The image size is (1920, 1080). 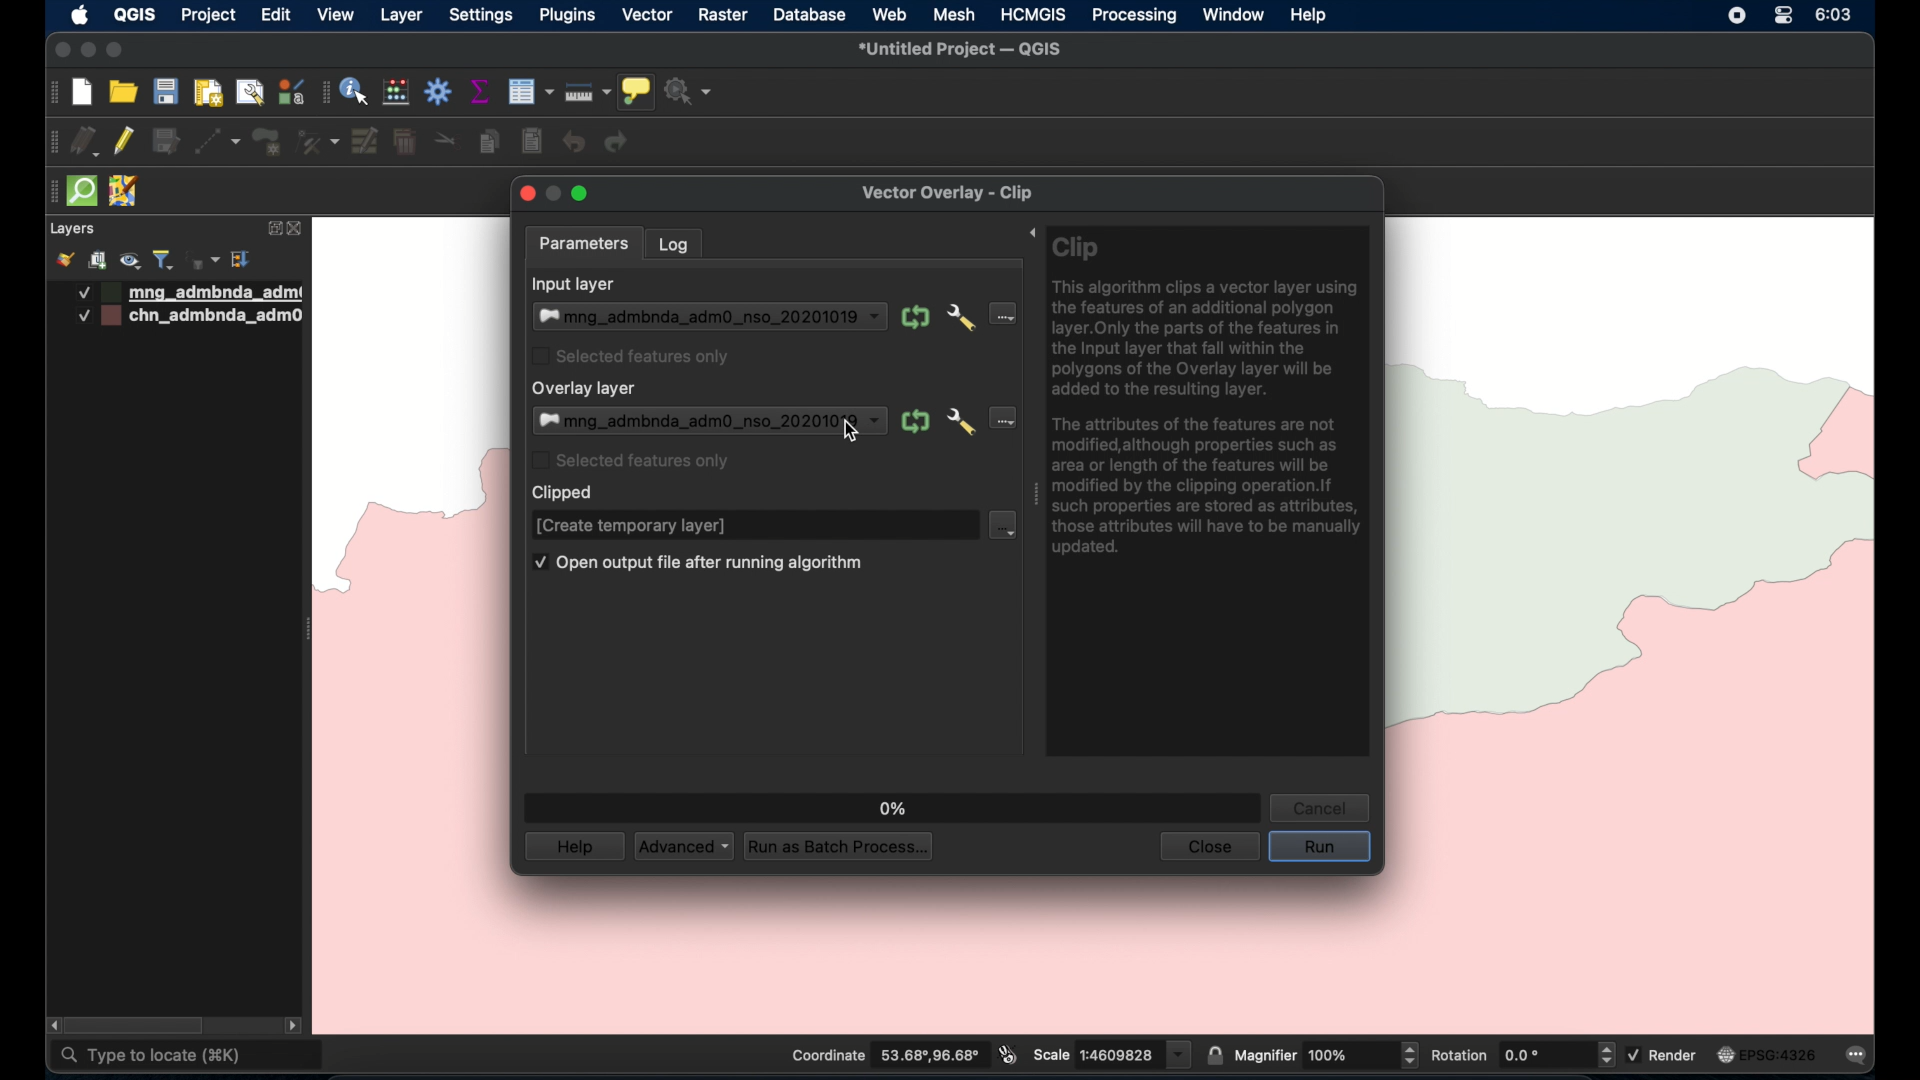 I want to click on selected featuqresonly checkbox, so click(x=631, y=459).